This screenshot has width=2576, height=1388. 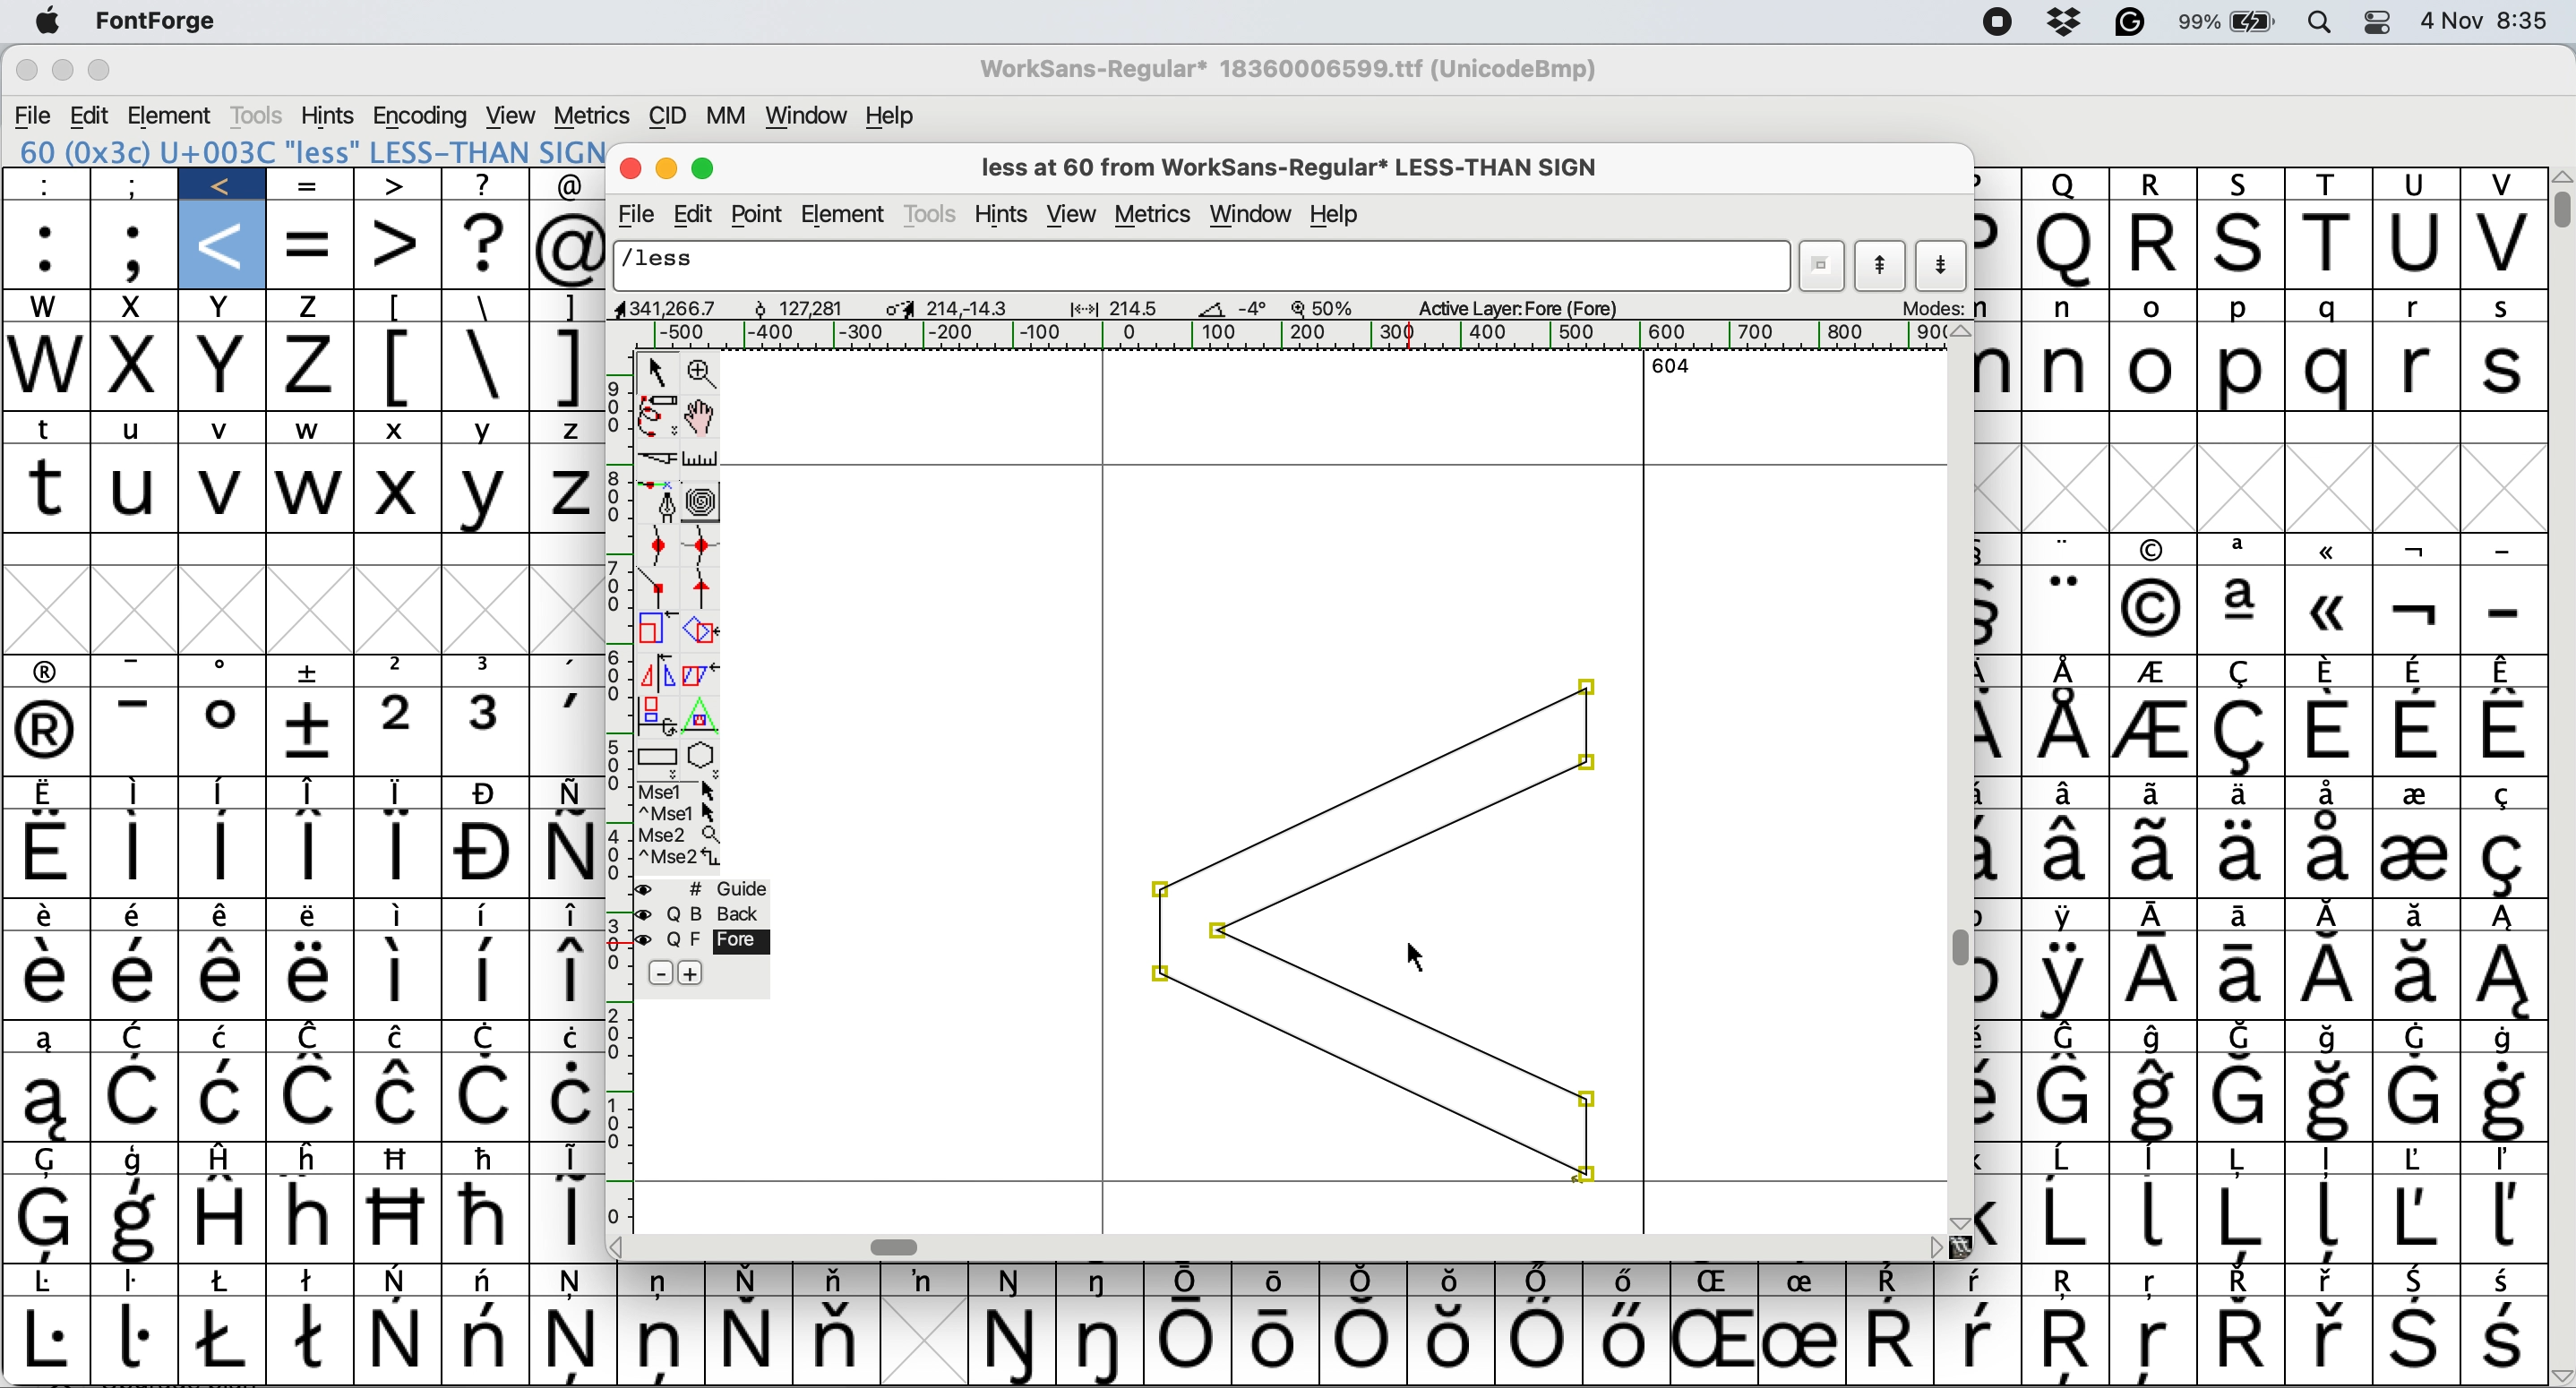 What do you see at coordinates (487, 916) in the screenshot?
I see `Symbol` at bounding box center [487, 916].